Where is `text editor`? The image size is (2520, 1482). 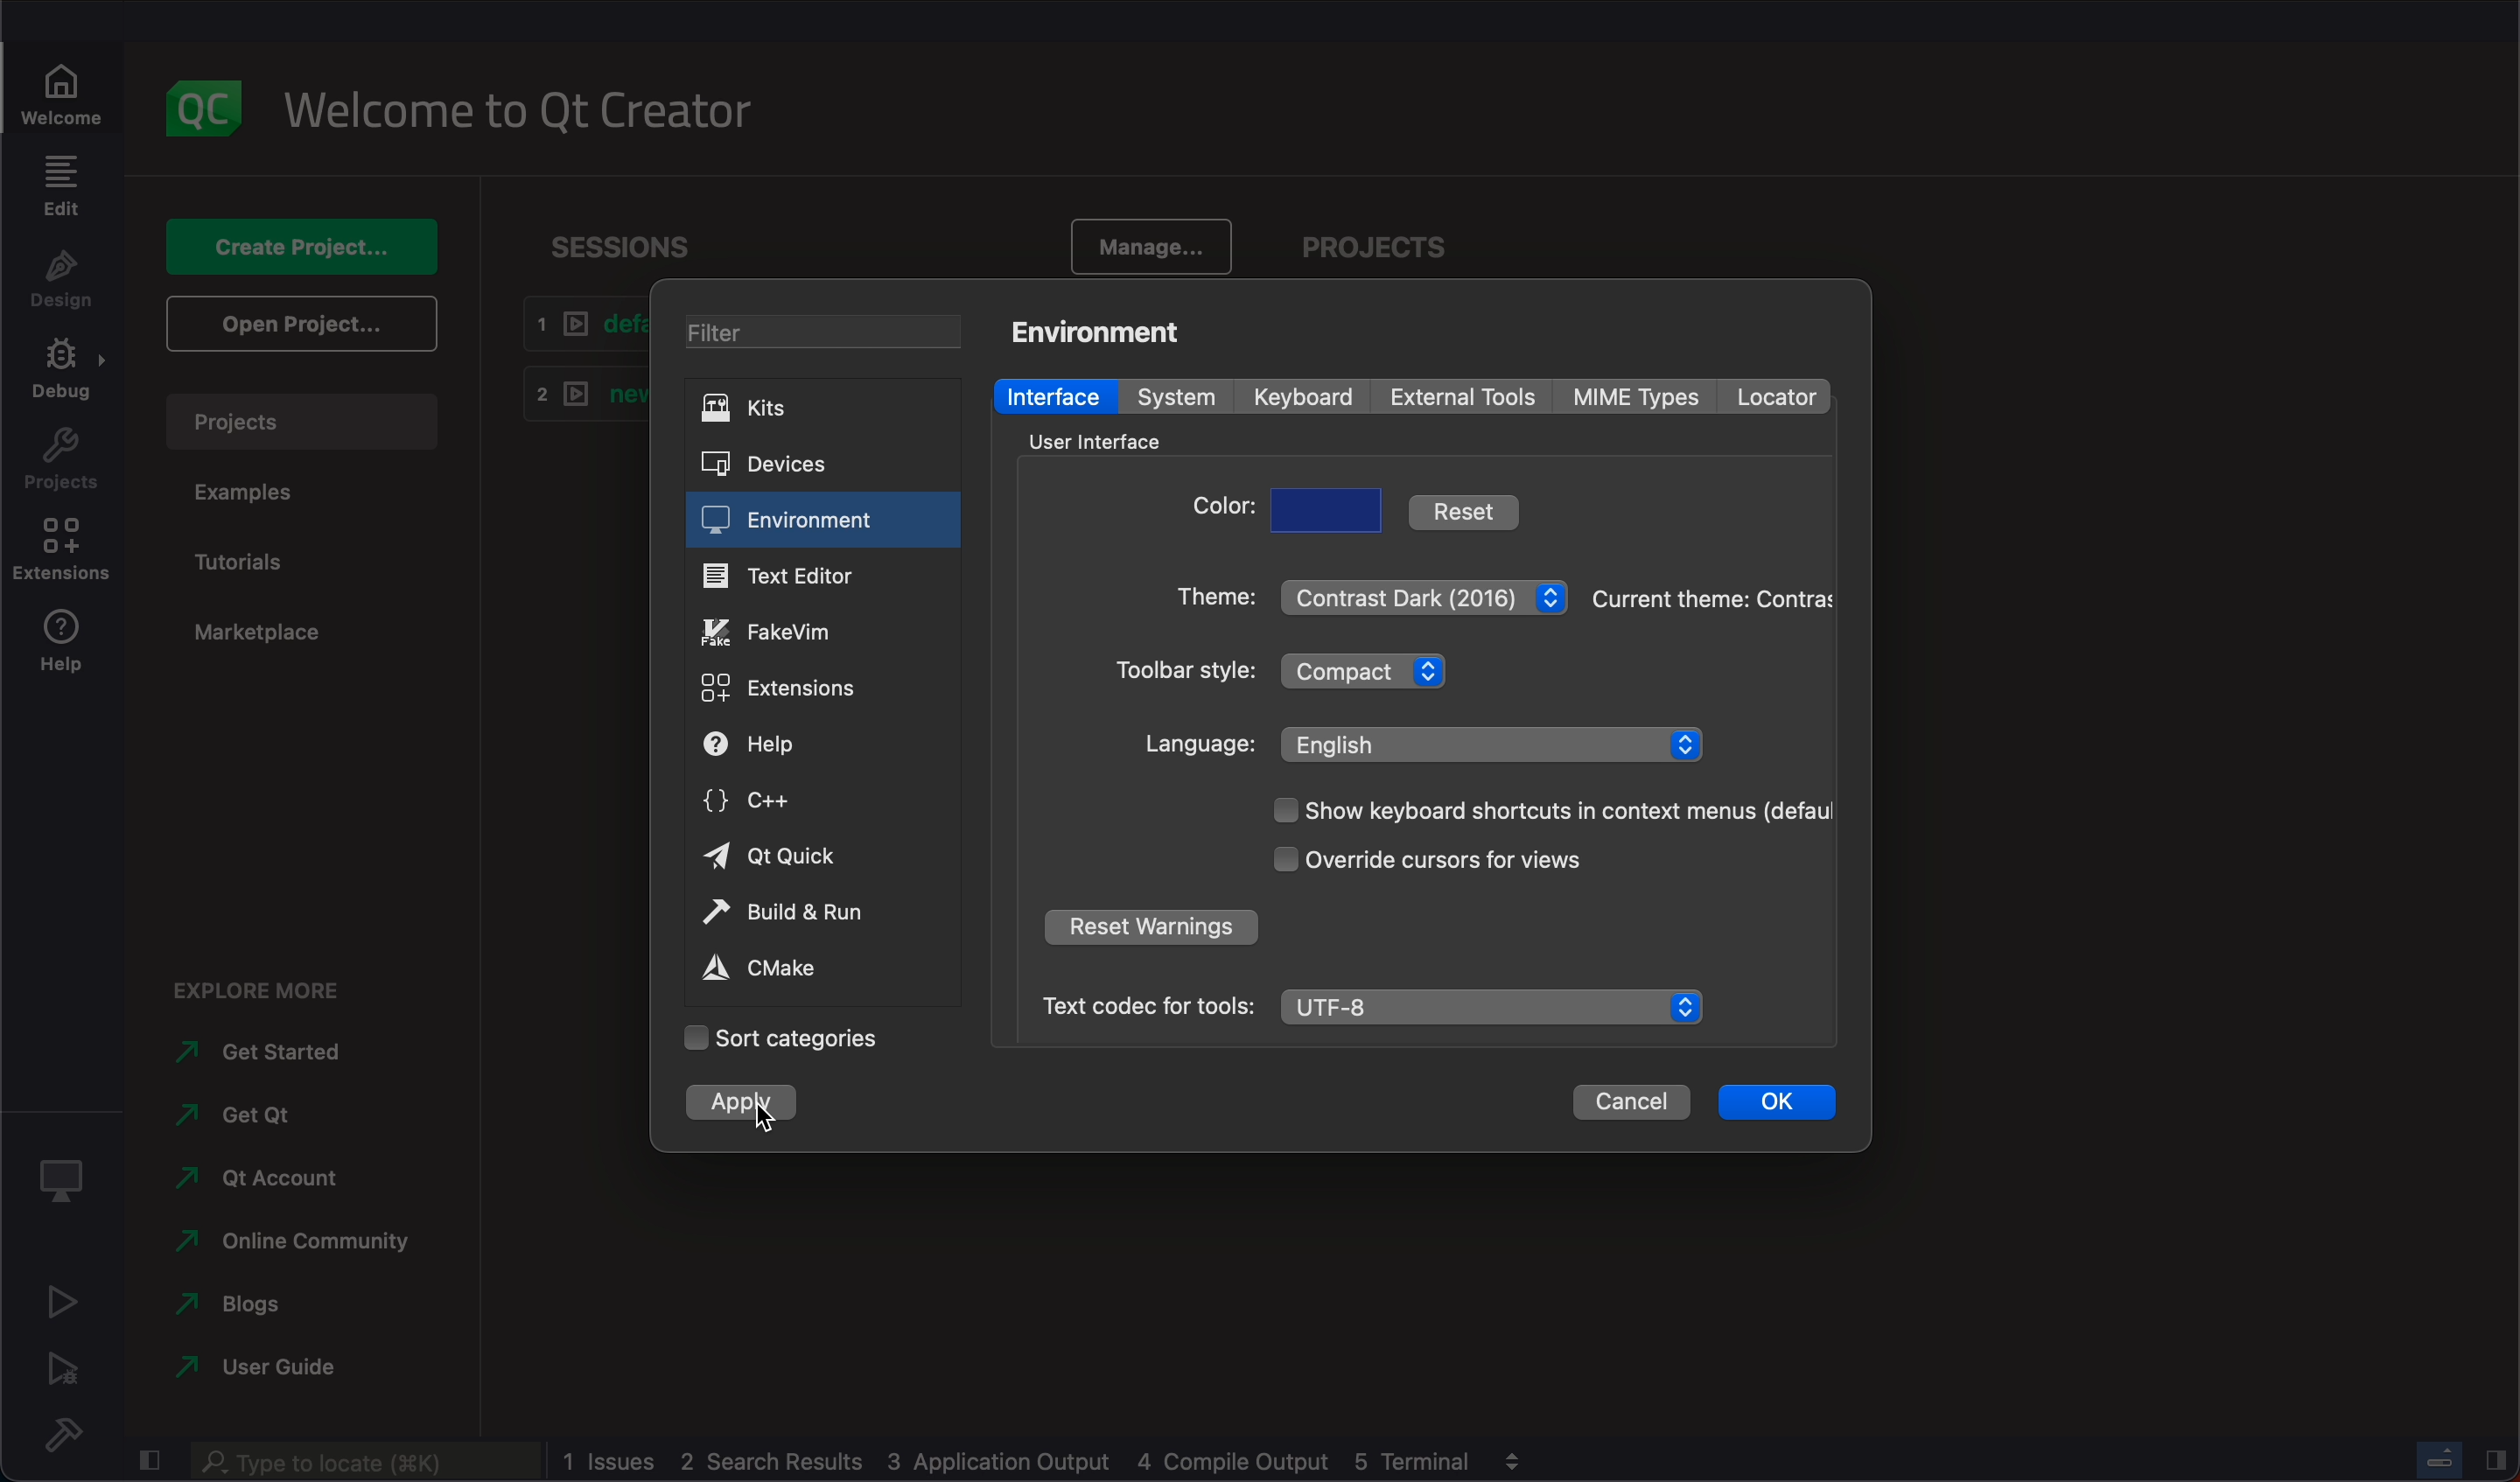 text editor is located at coordinates (819, 577).